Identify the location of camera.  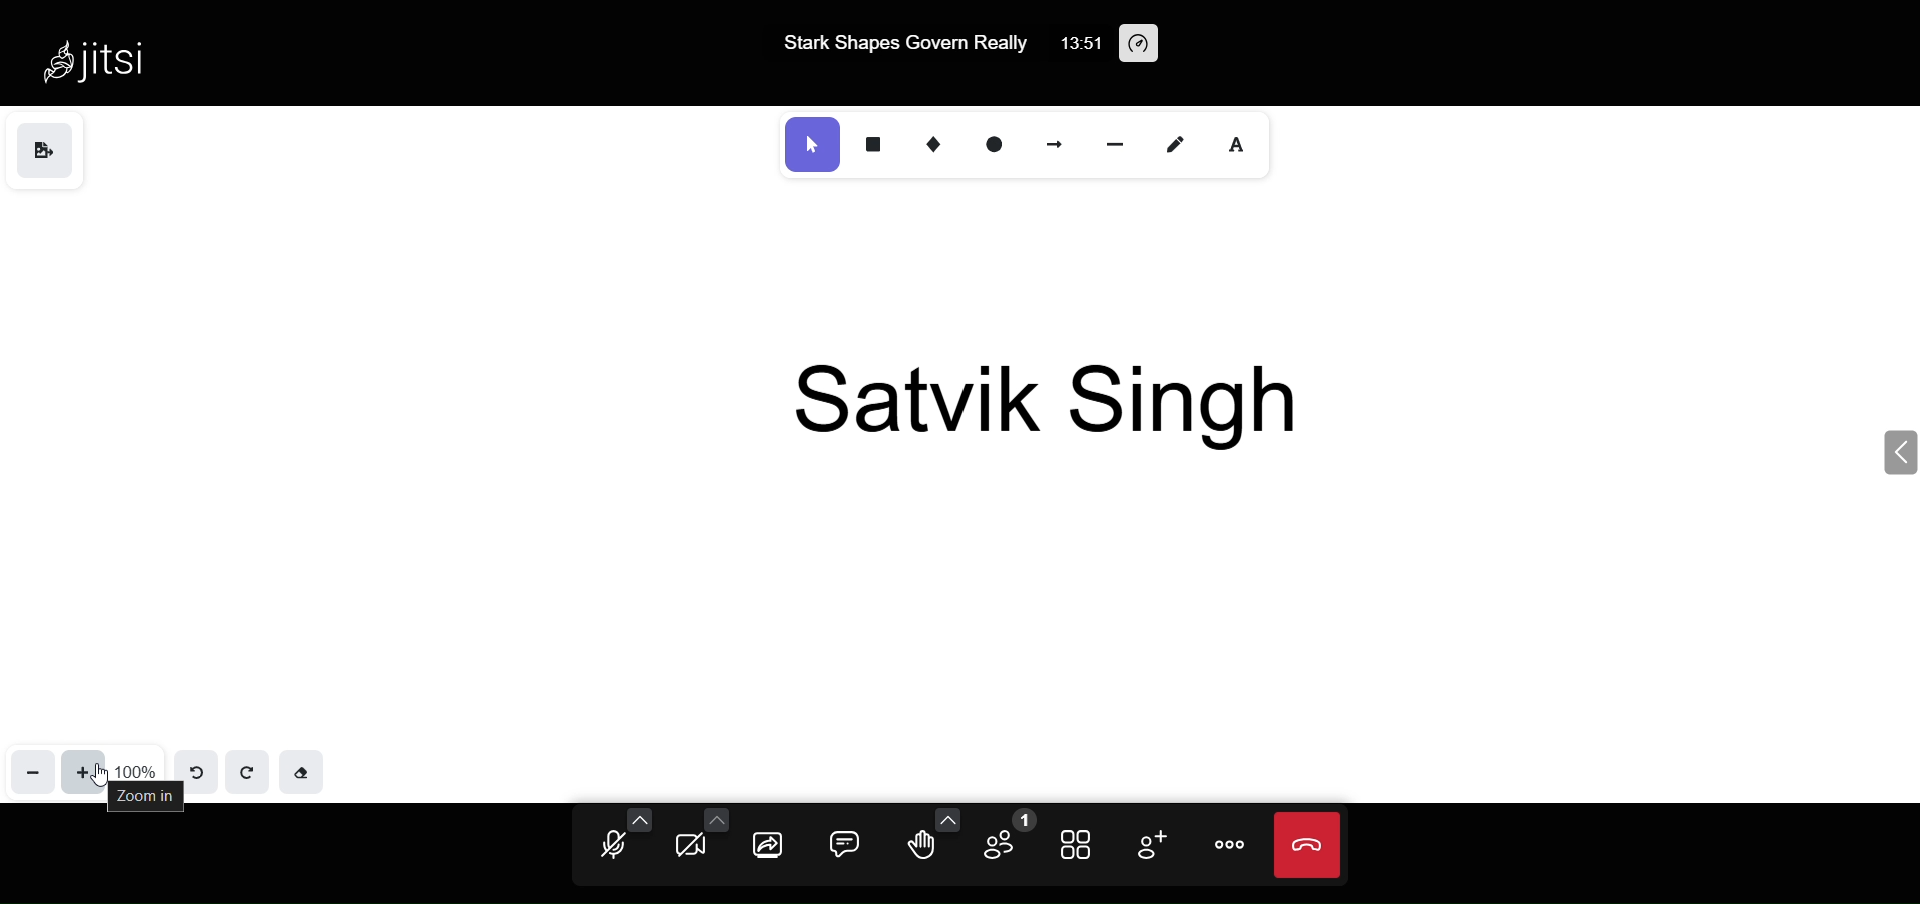
(691, 845).